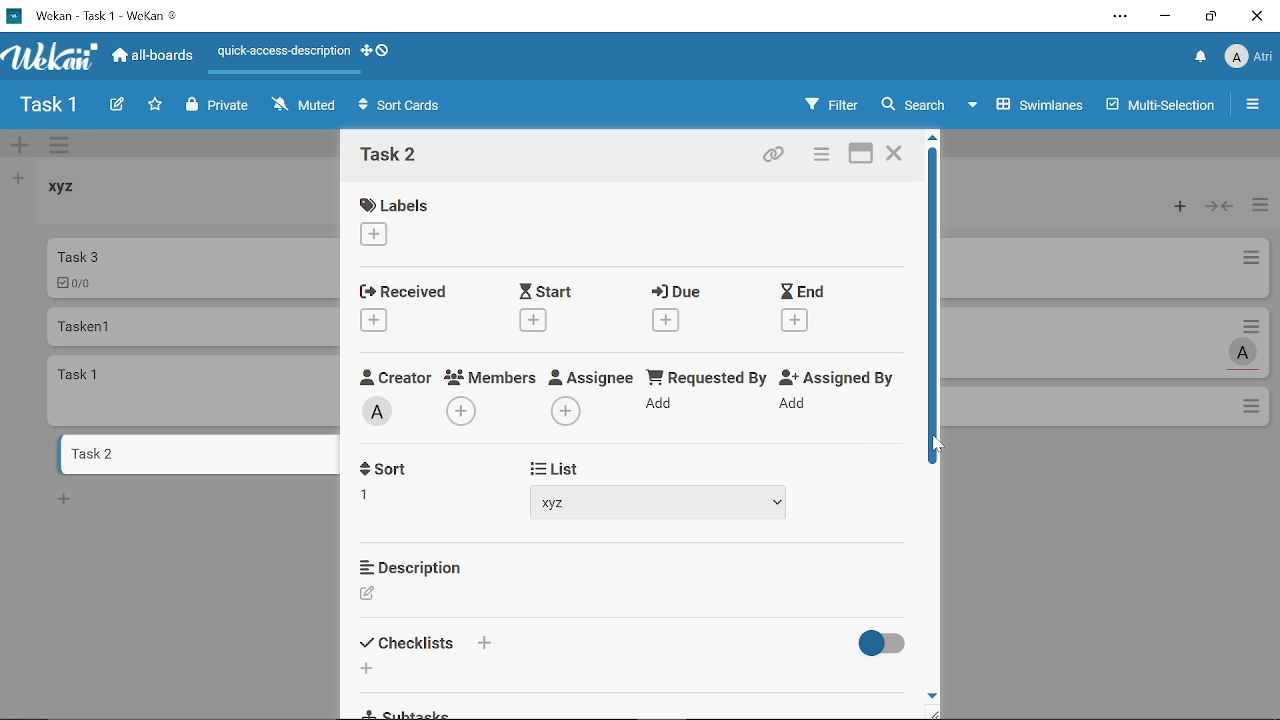 The width and height of the screenshot is (1280, 720). I want to click on Private, so click(218, 106).